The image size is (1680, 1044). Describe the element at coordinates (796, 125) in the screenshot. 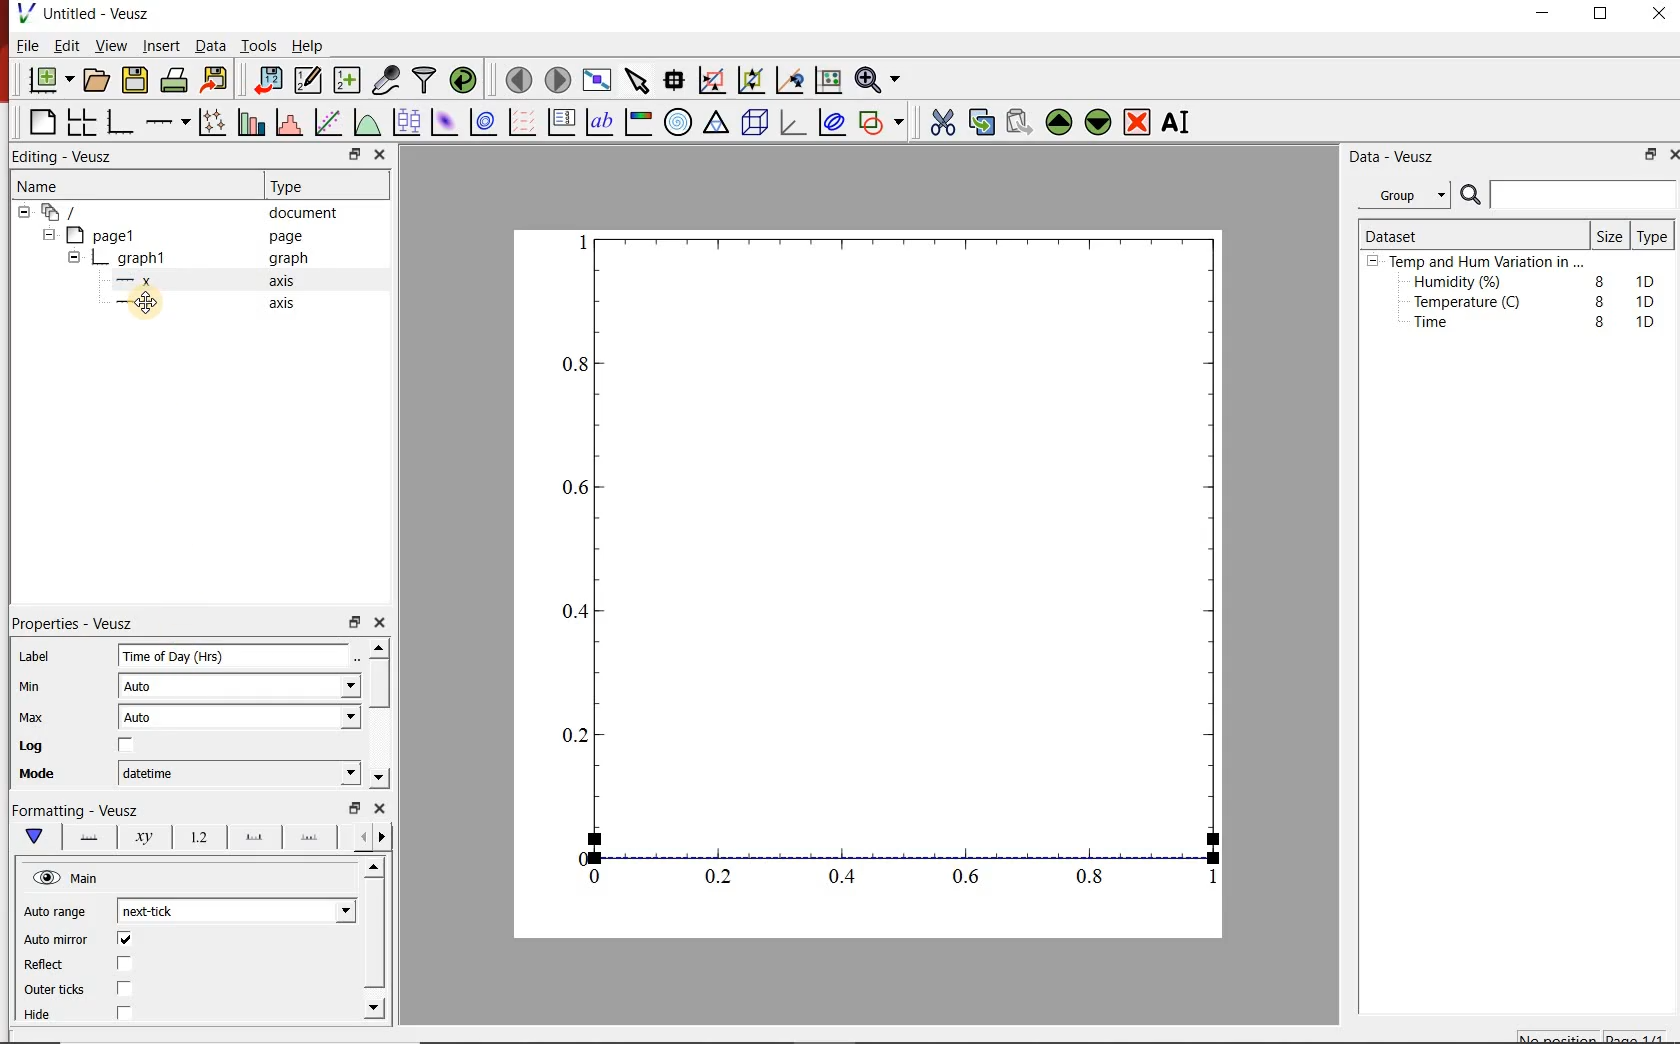

I see `3d graph` at that location.